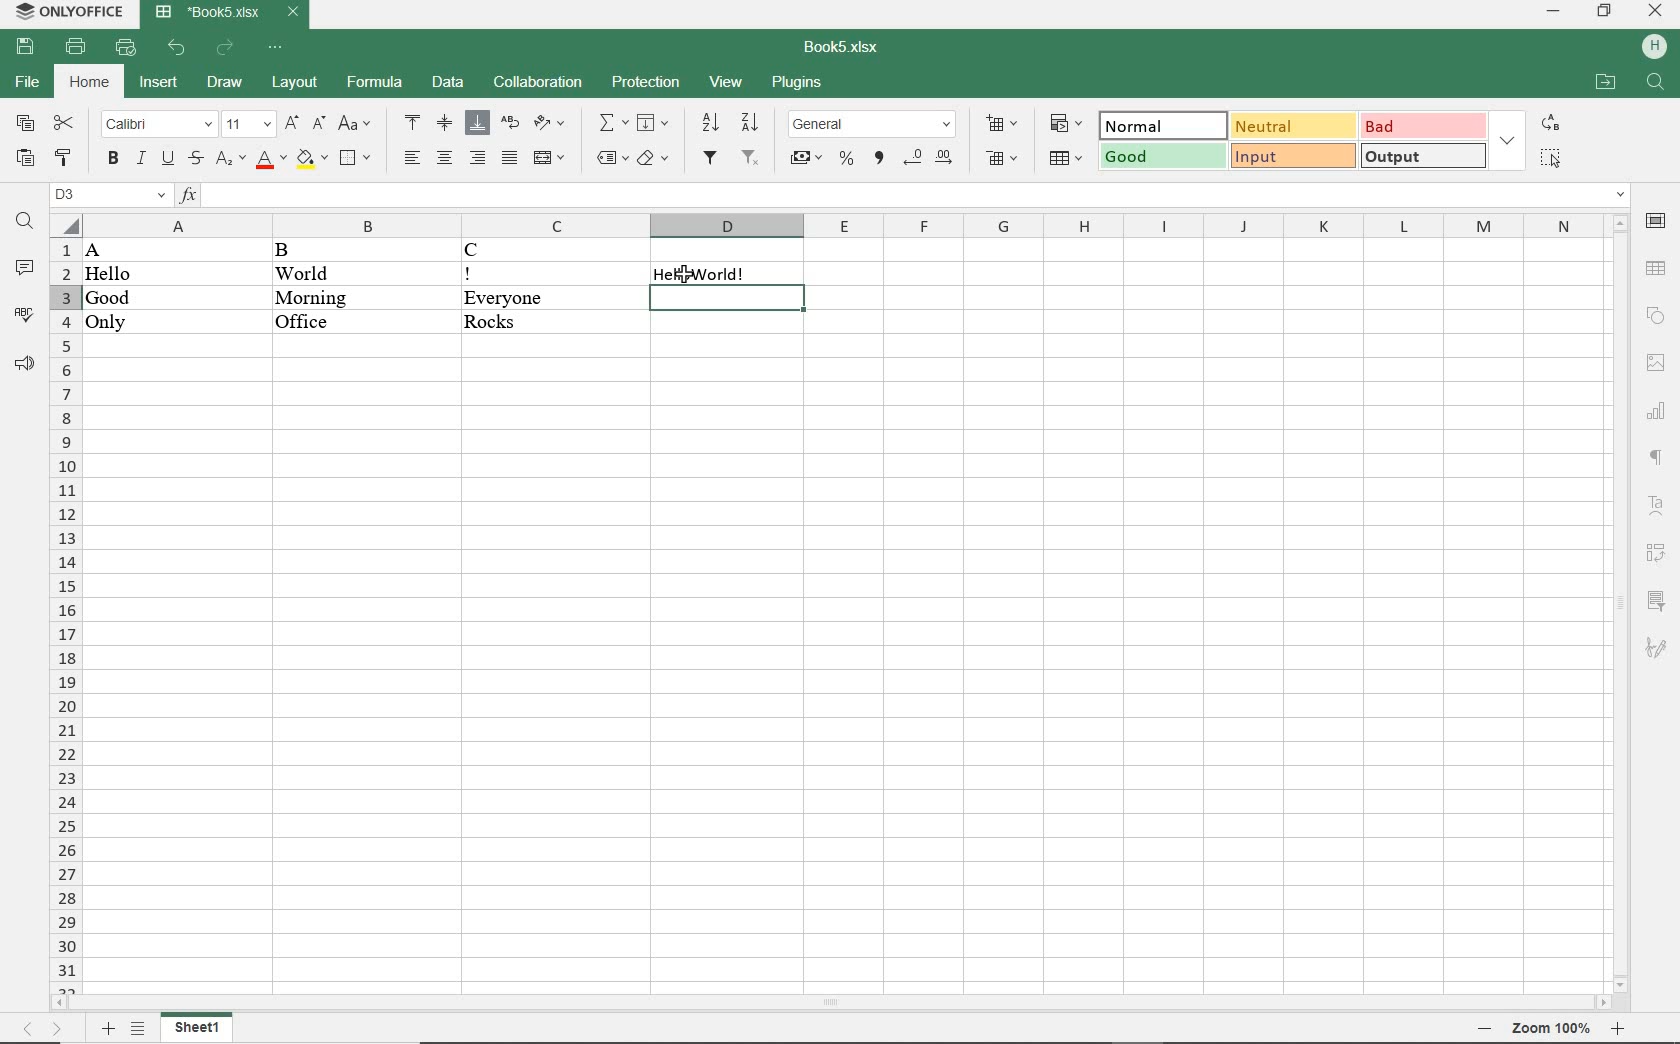 This screenshot has width=1680, height=1044. I want to click on ALIGN TOP, so click(414, 122).